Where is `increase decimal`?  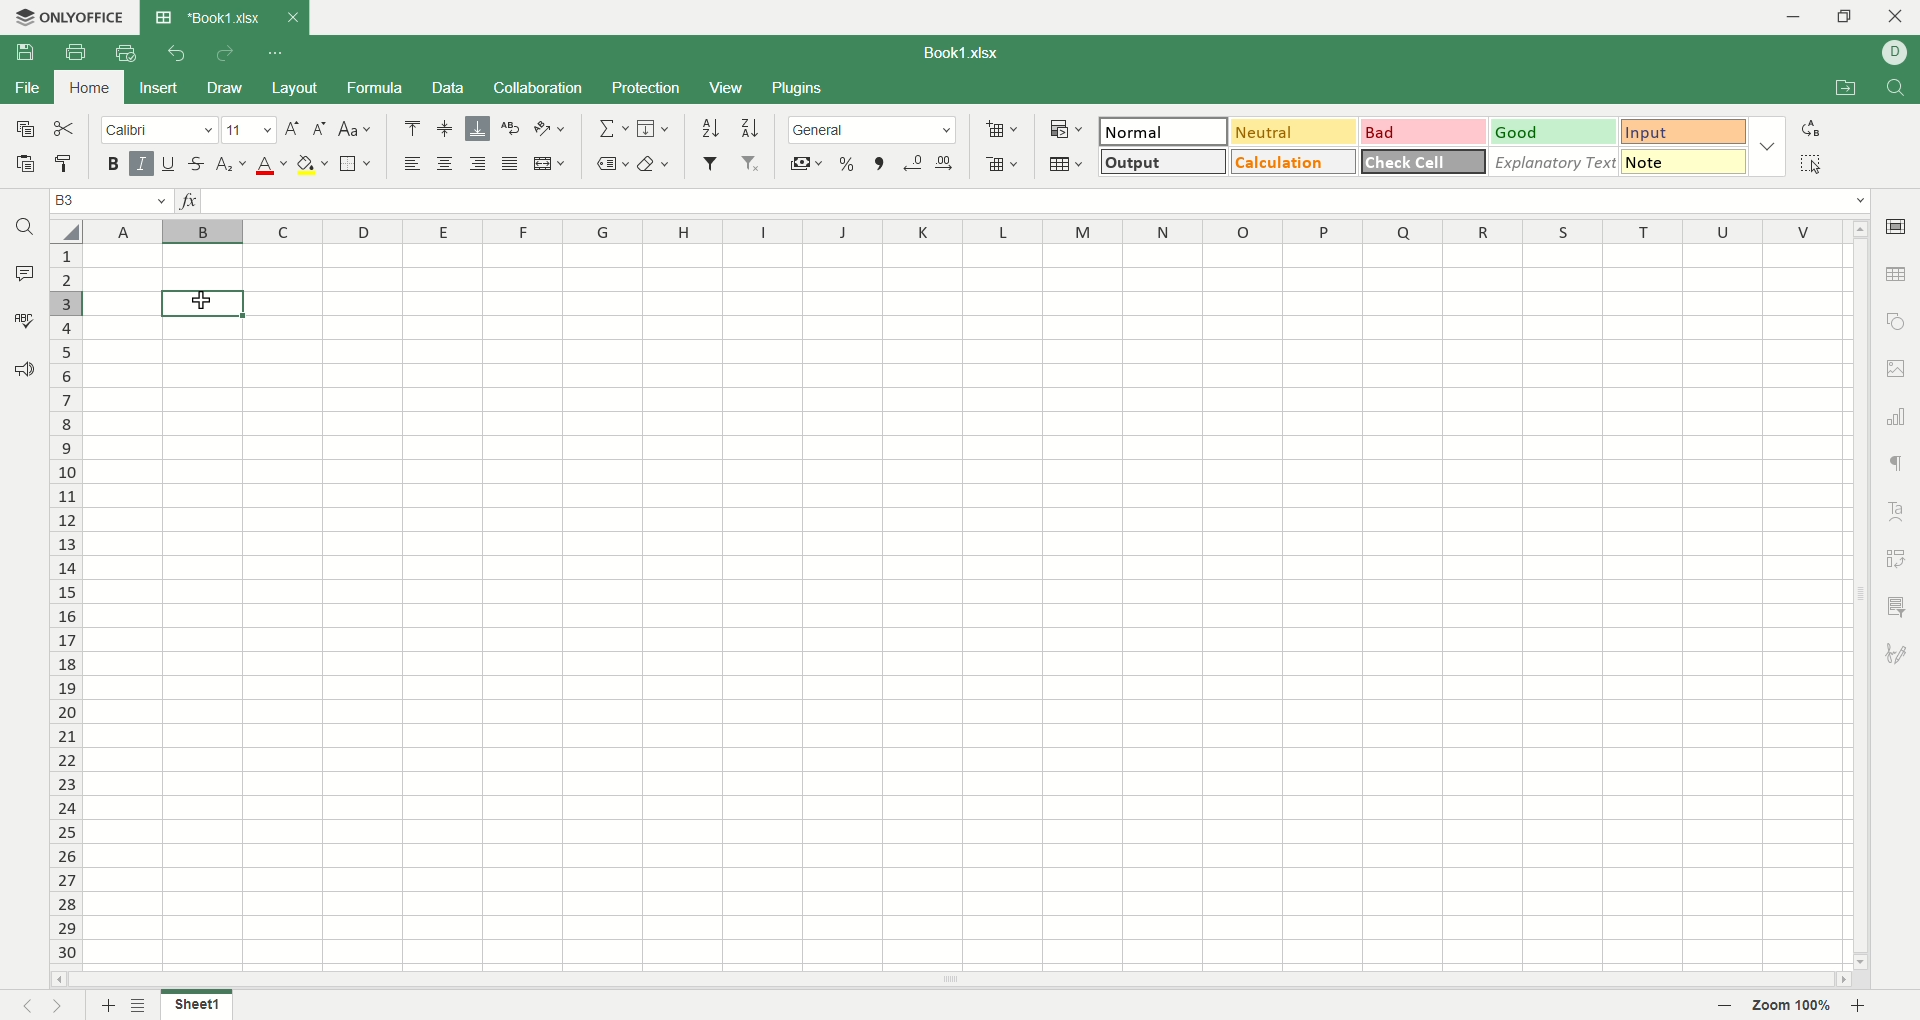
increase decimal is located at coordinates (945, 164).